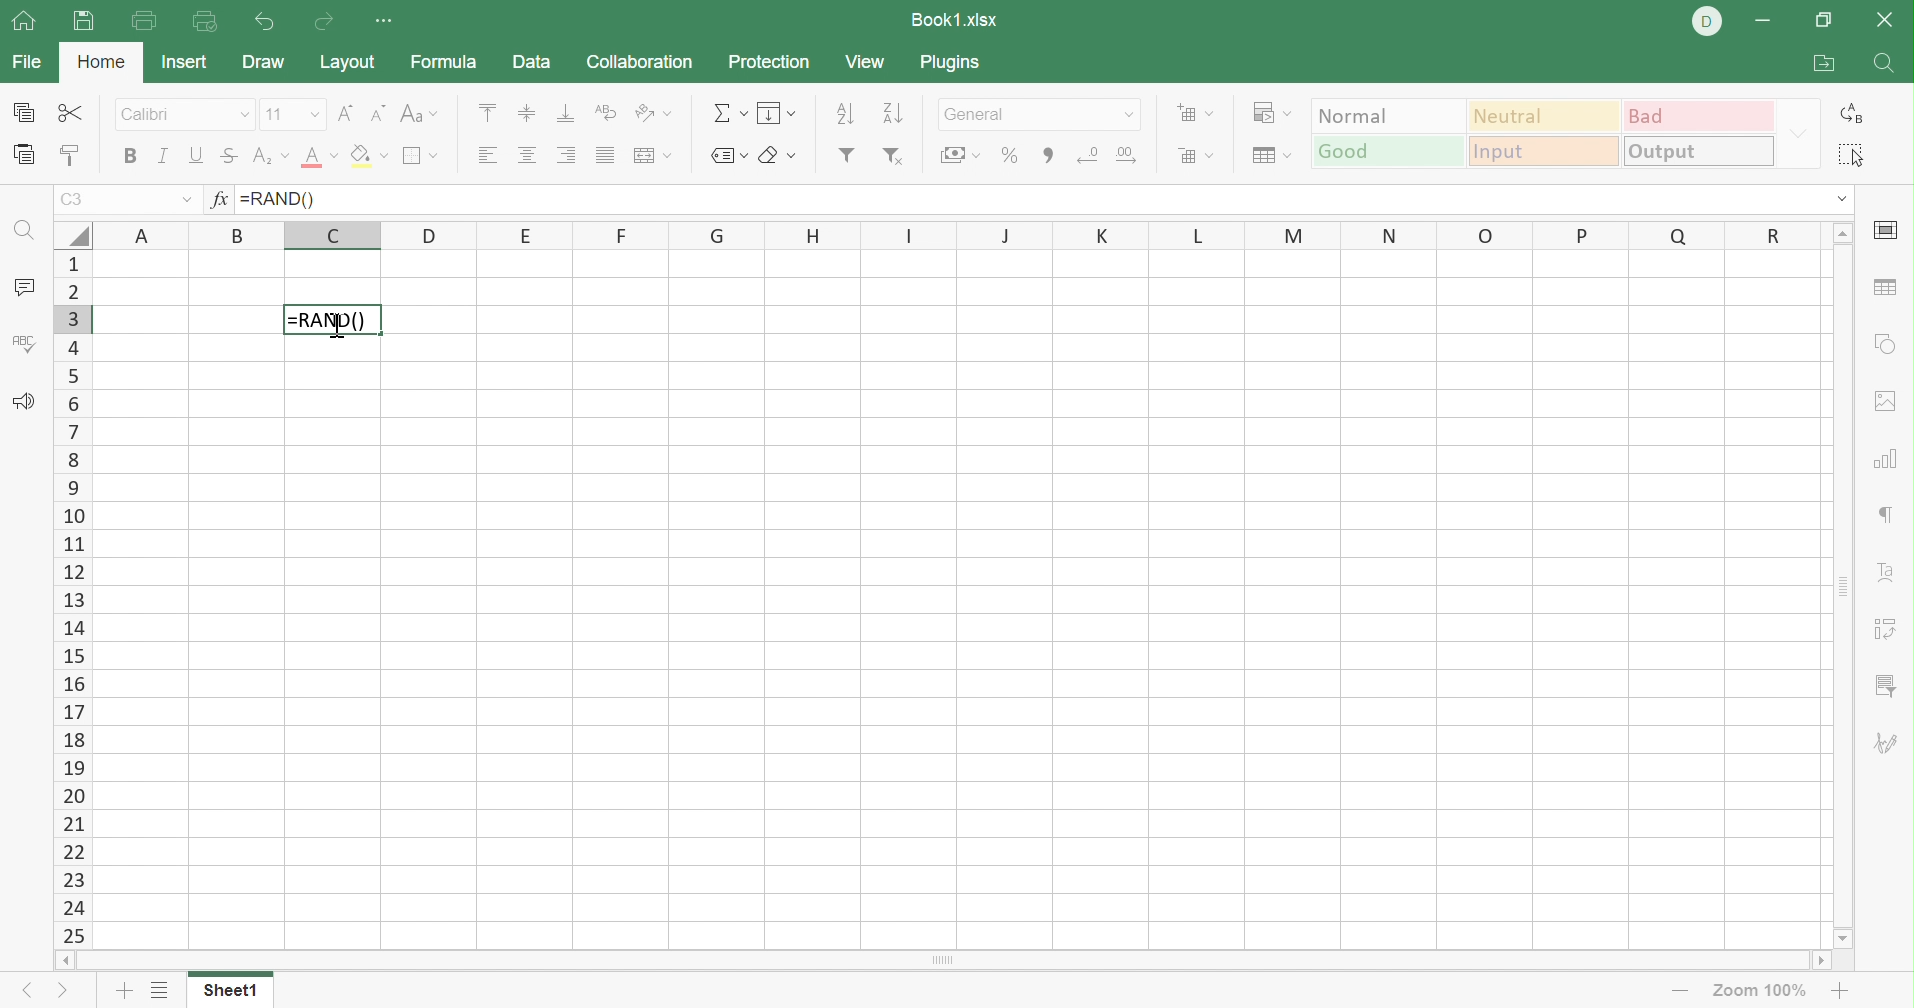  Describe the element at coordinates (420, 114) in the screenshot. I see `Change case` at that location.